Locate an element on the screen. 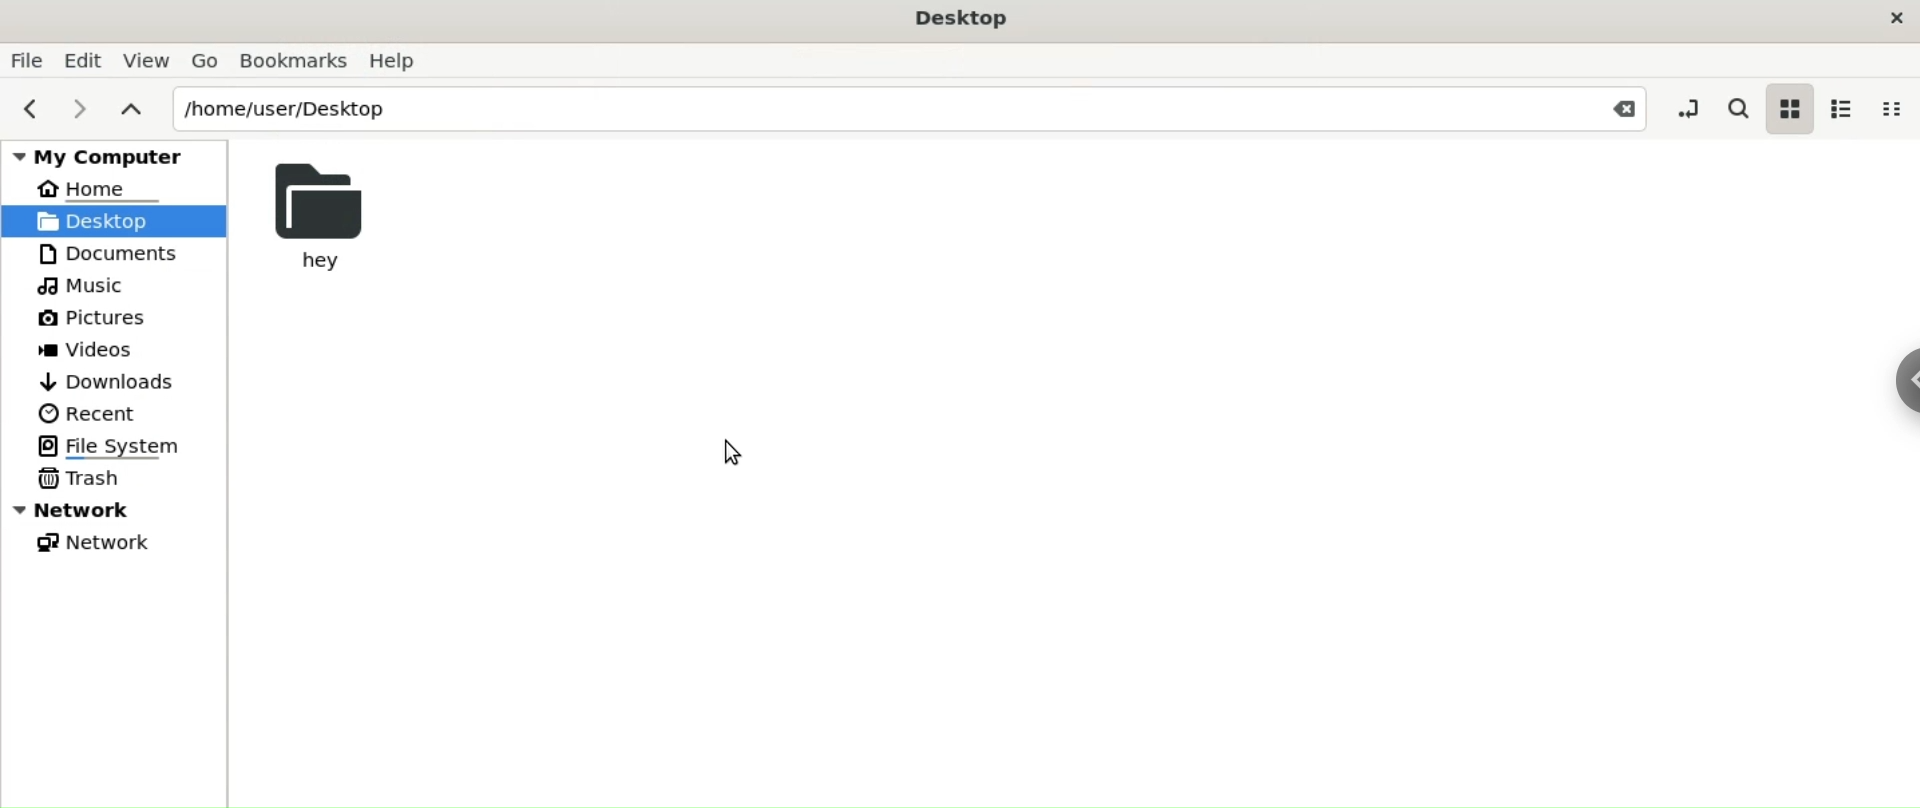 This screenshot has height=808, width=1920. My Computer is located at coordinates (114, 154).